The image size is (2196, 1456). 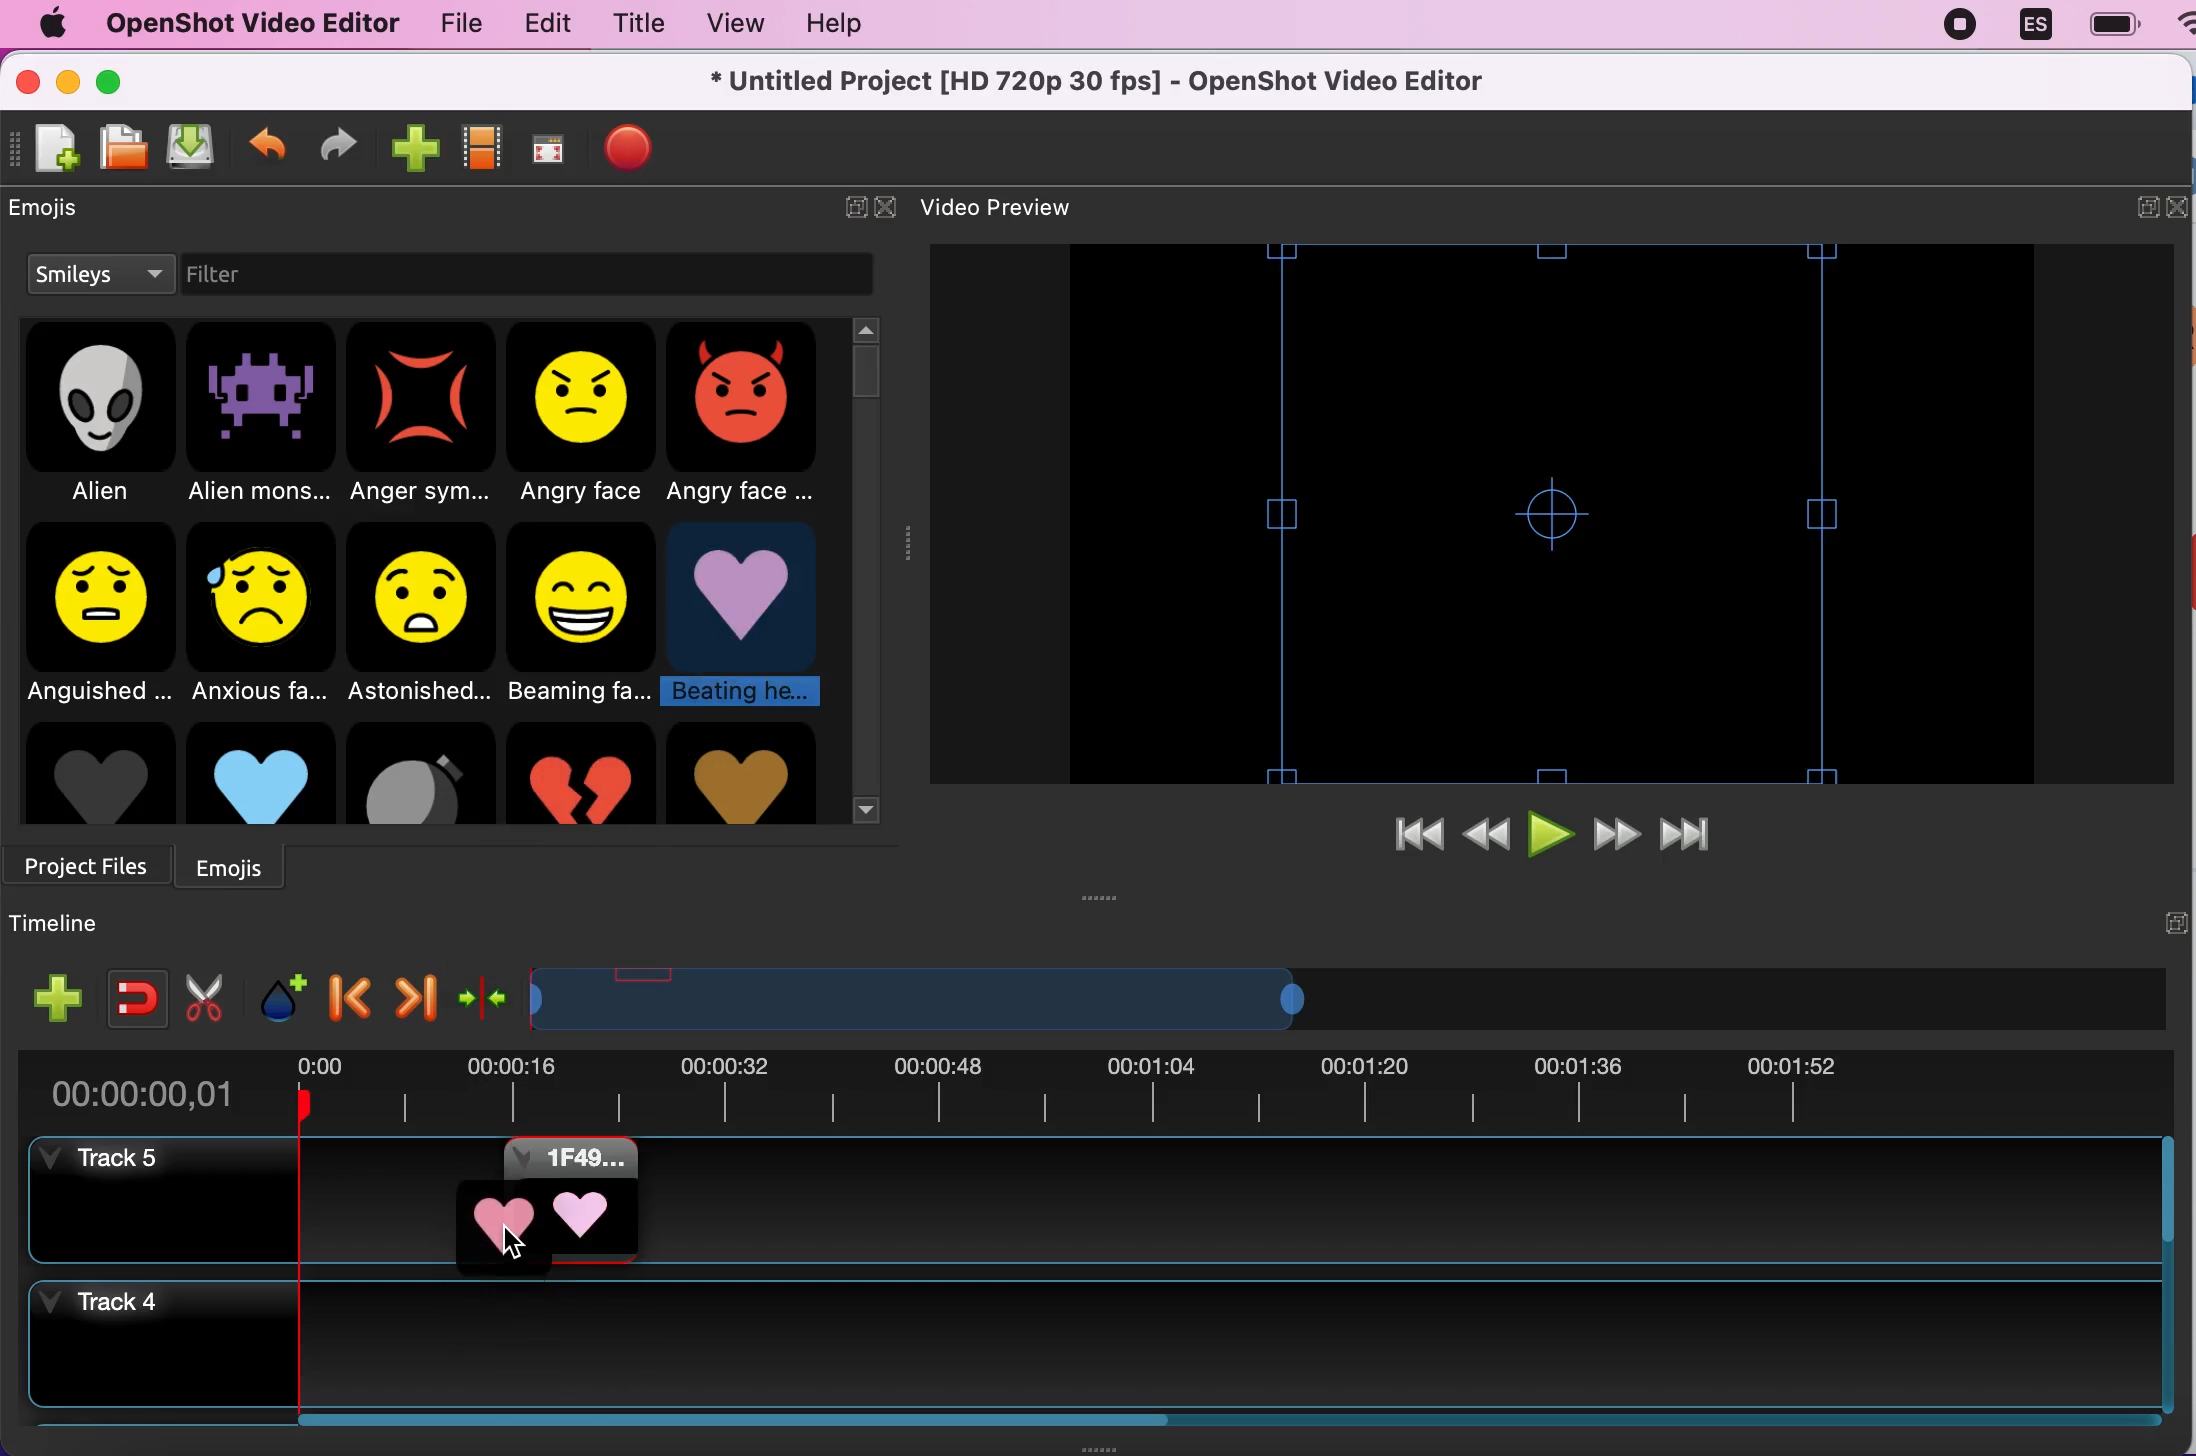 What do you see at coordinates (115, 80) in the screenshot?
I see `maximize` at bounding box center [115, 80].